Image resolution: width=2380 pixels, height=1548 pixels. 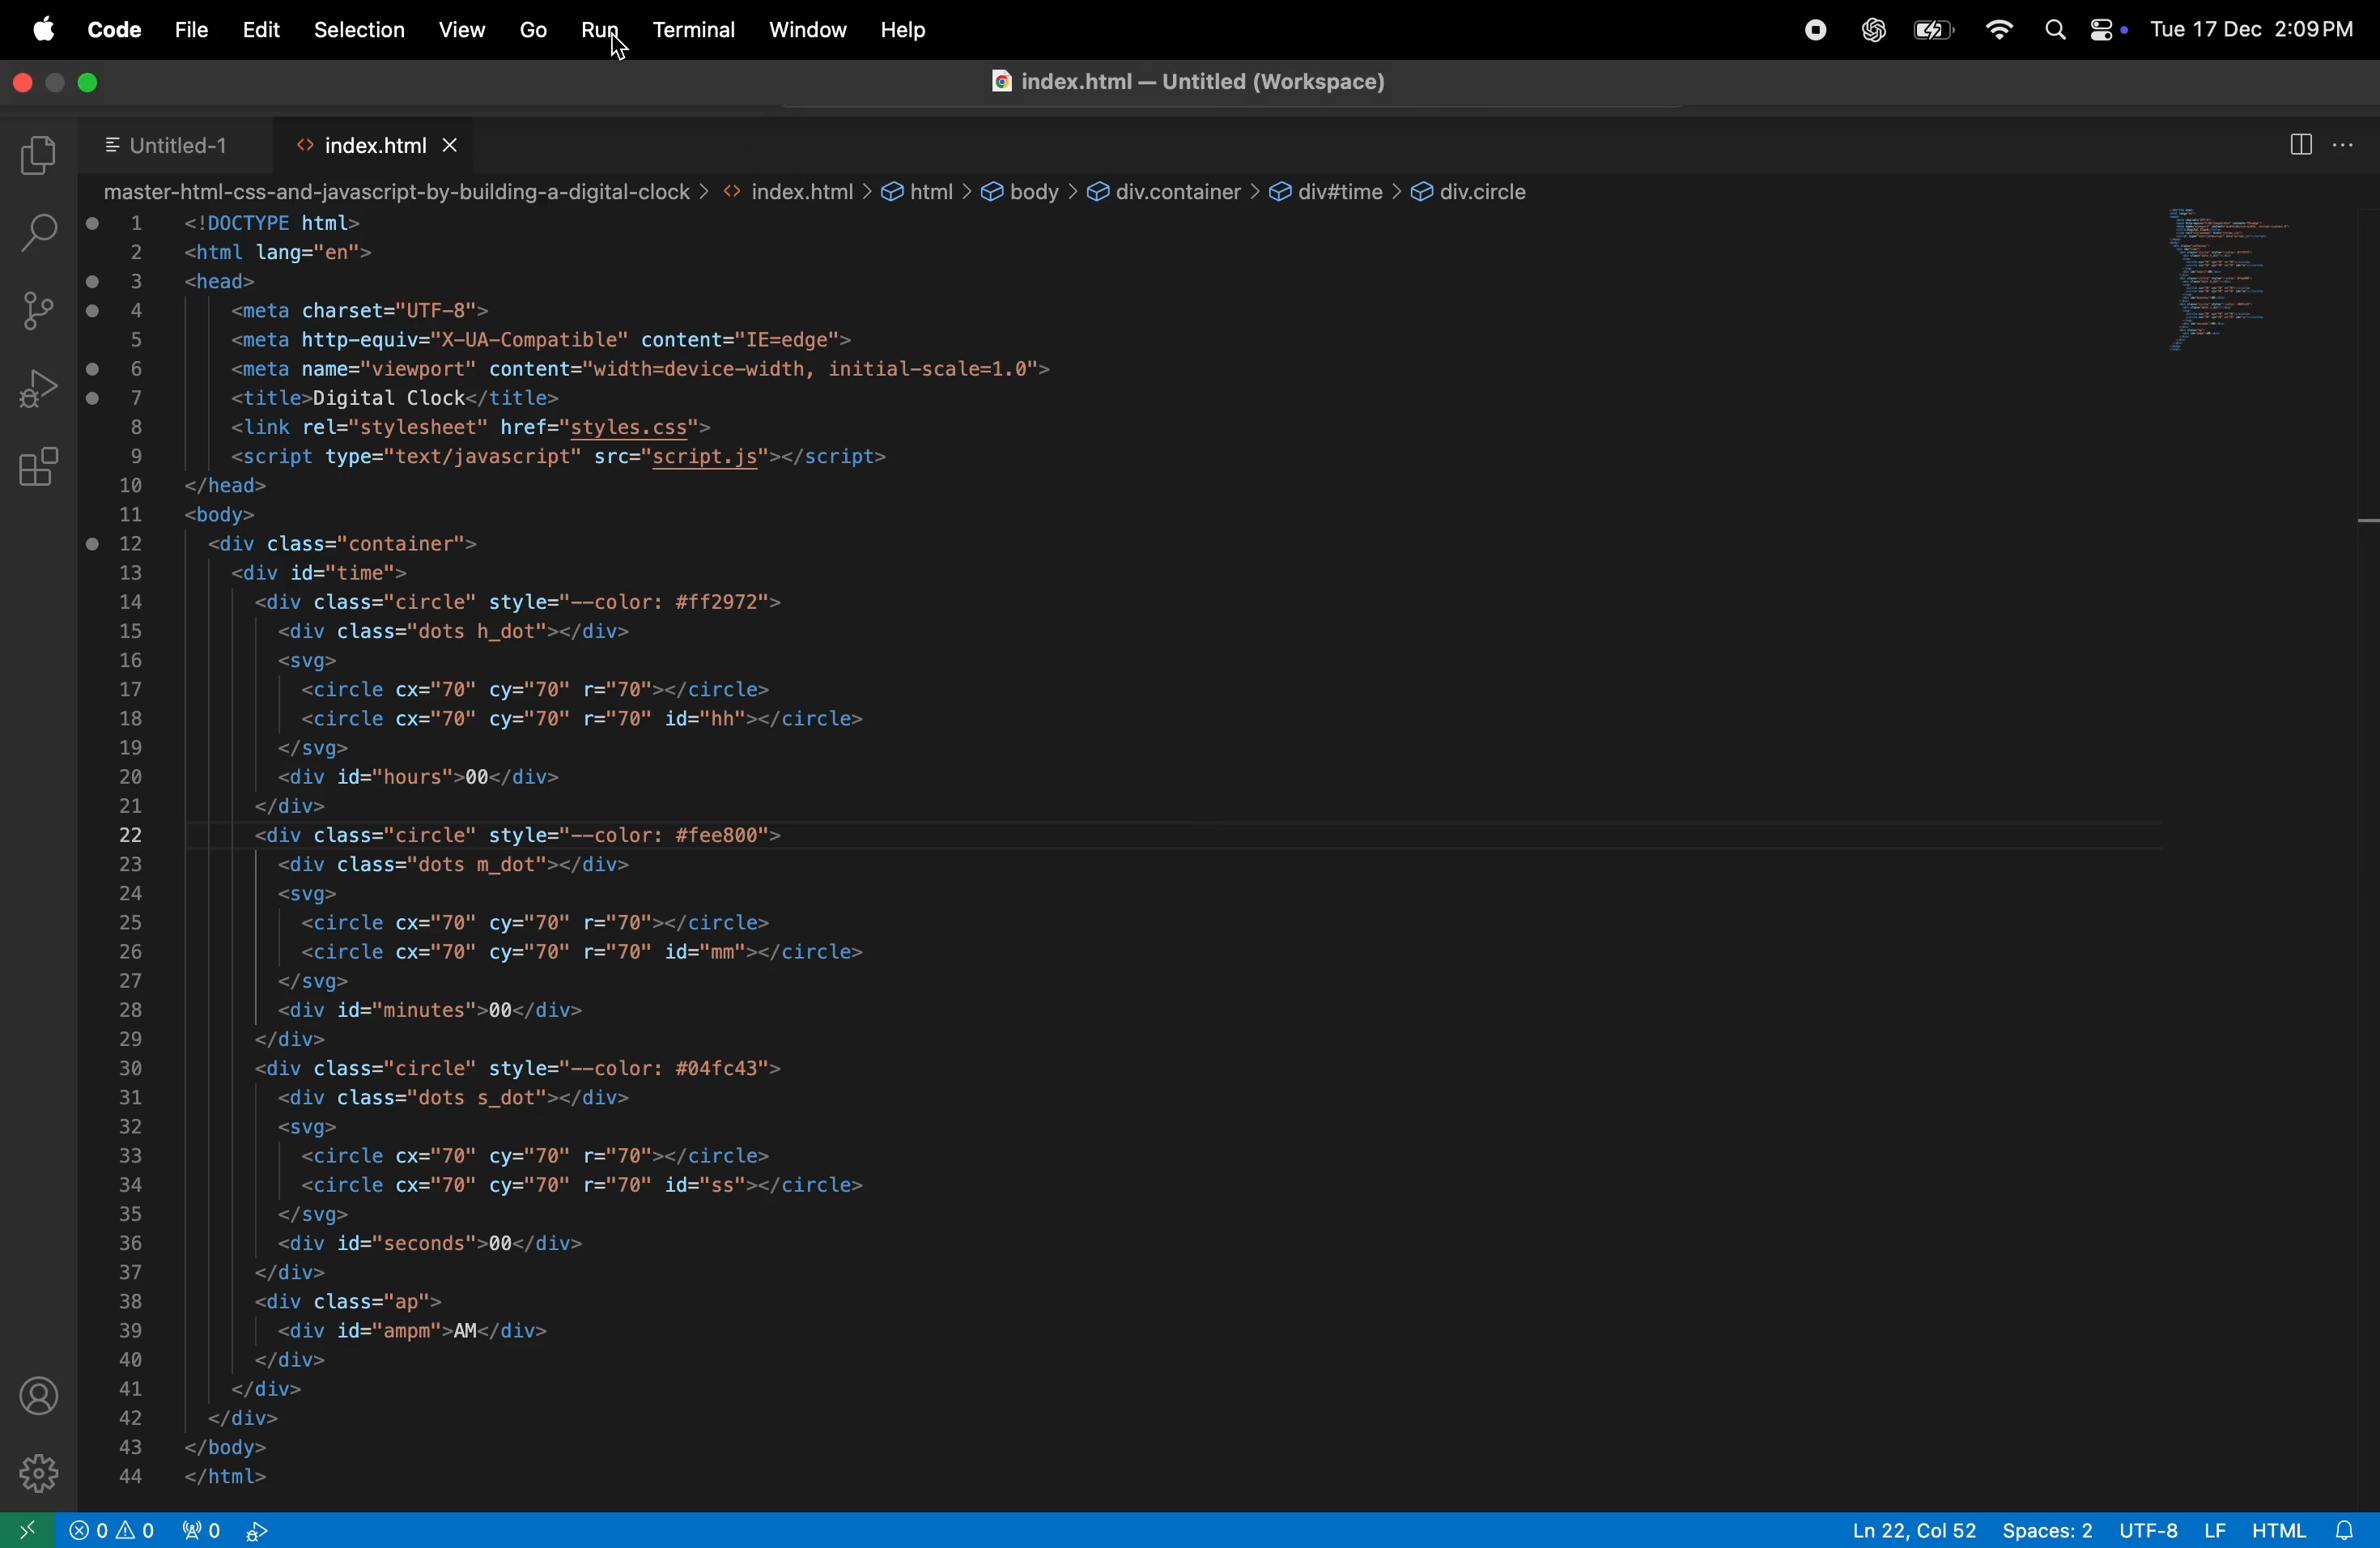 I want to click on search, so click(x=36, y=230).